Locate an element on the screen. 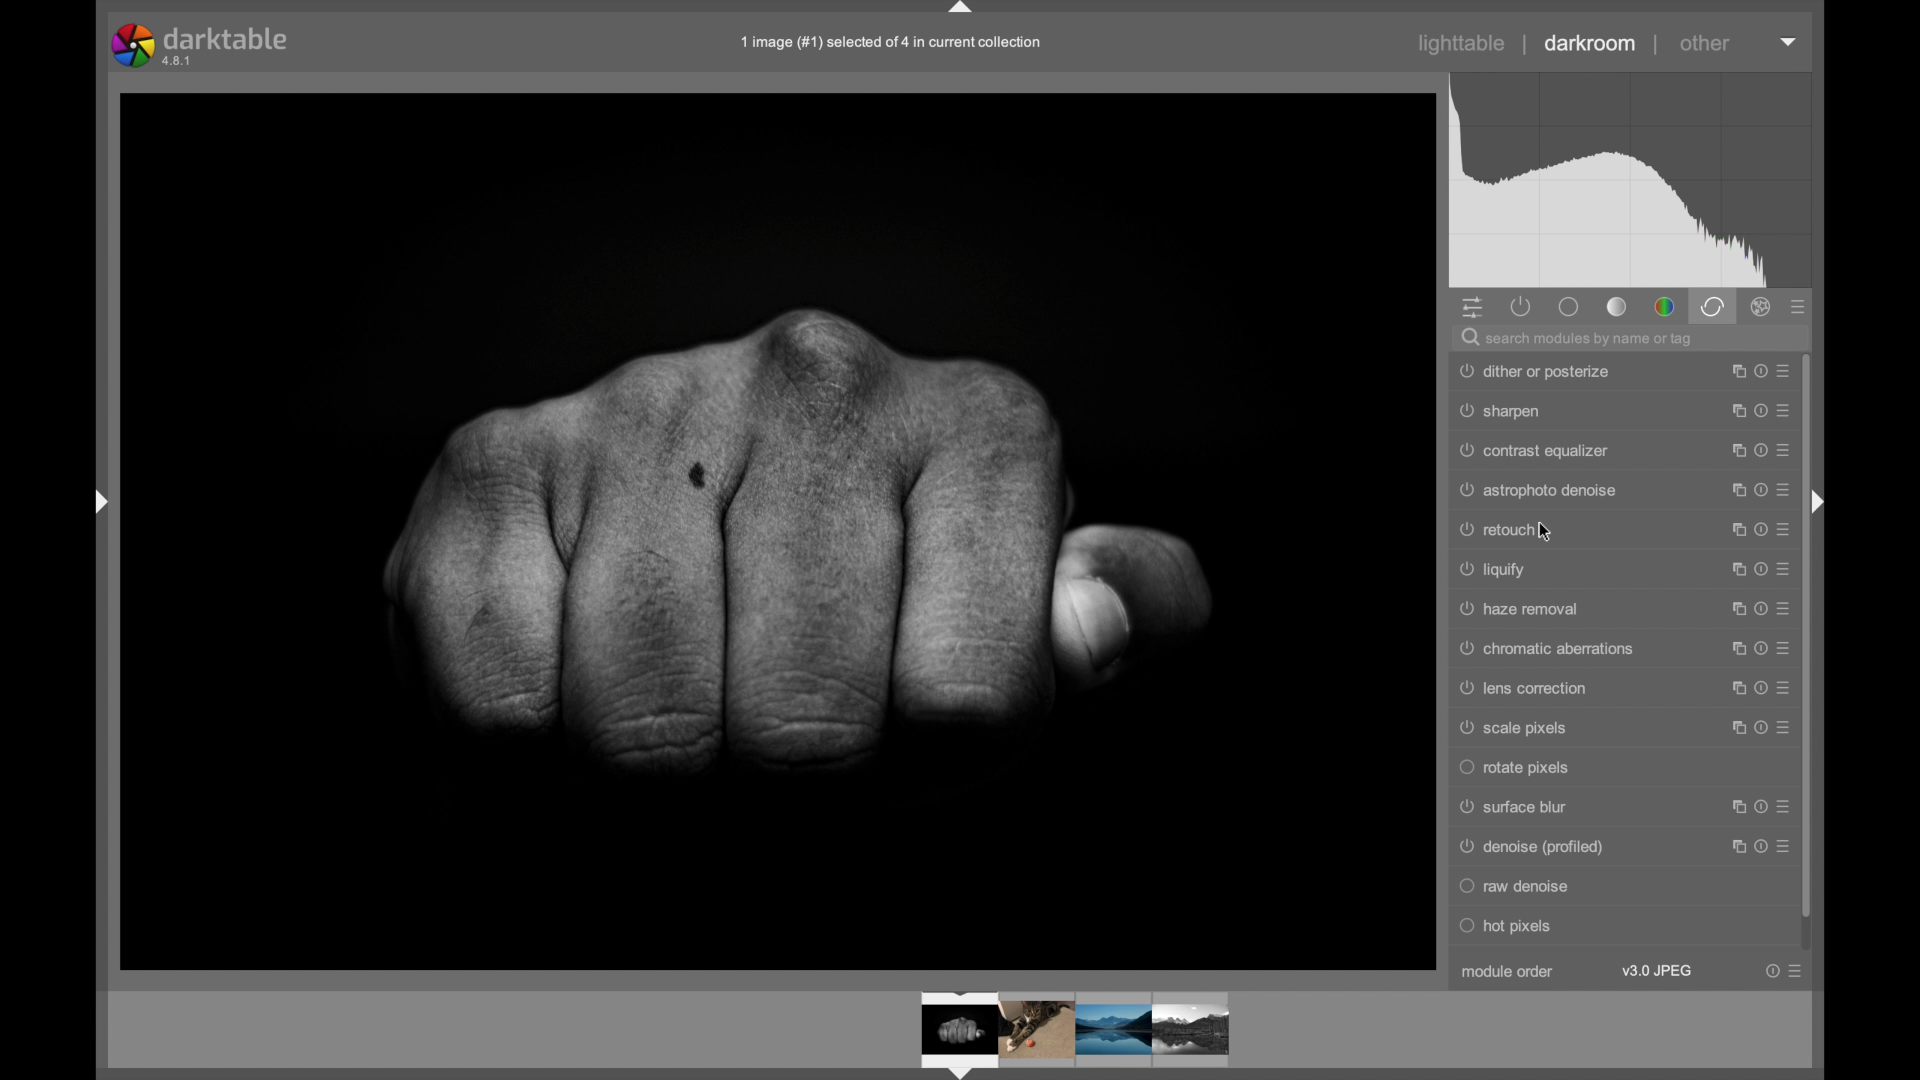 The height and width of the screenshot is (1080, 1920). presets is located at coordinates (1799, 308).